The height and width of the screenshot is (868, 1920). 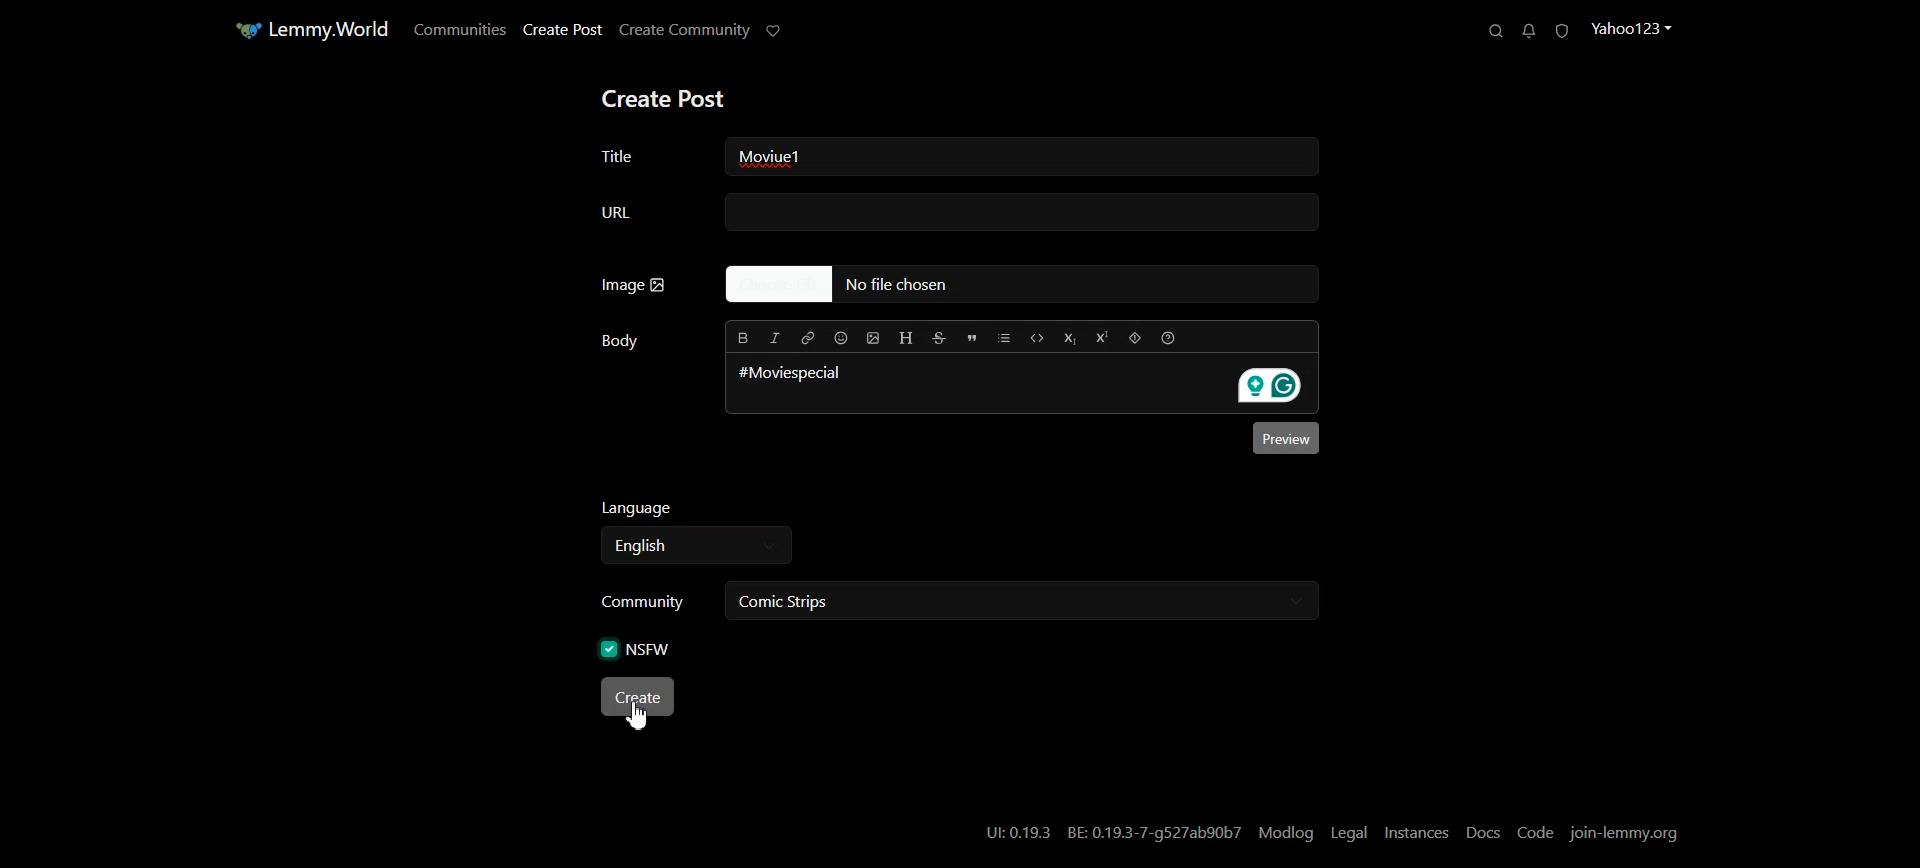 I want to click on Header, so click(x=910, y=338).